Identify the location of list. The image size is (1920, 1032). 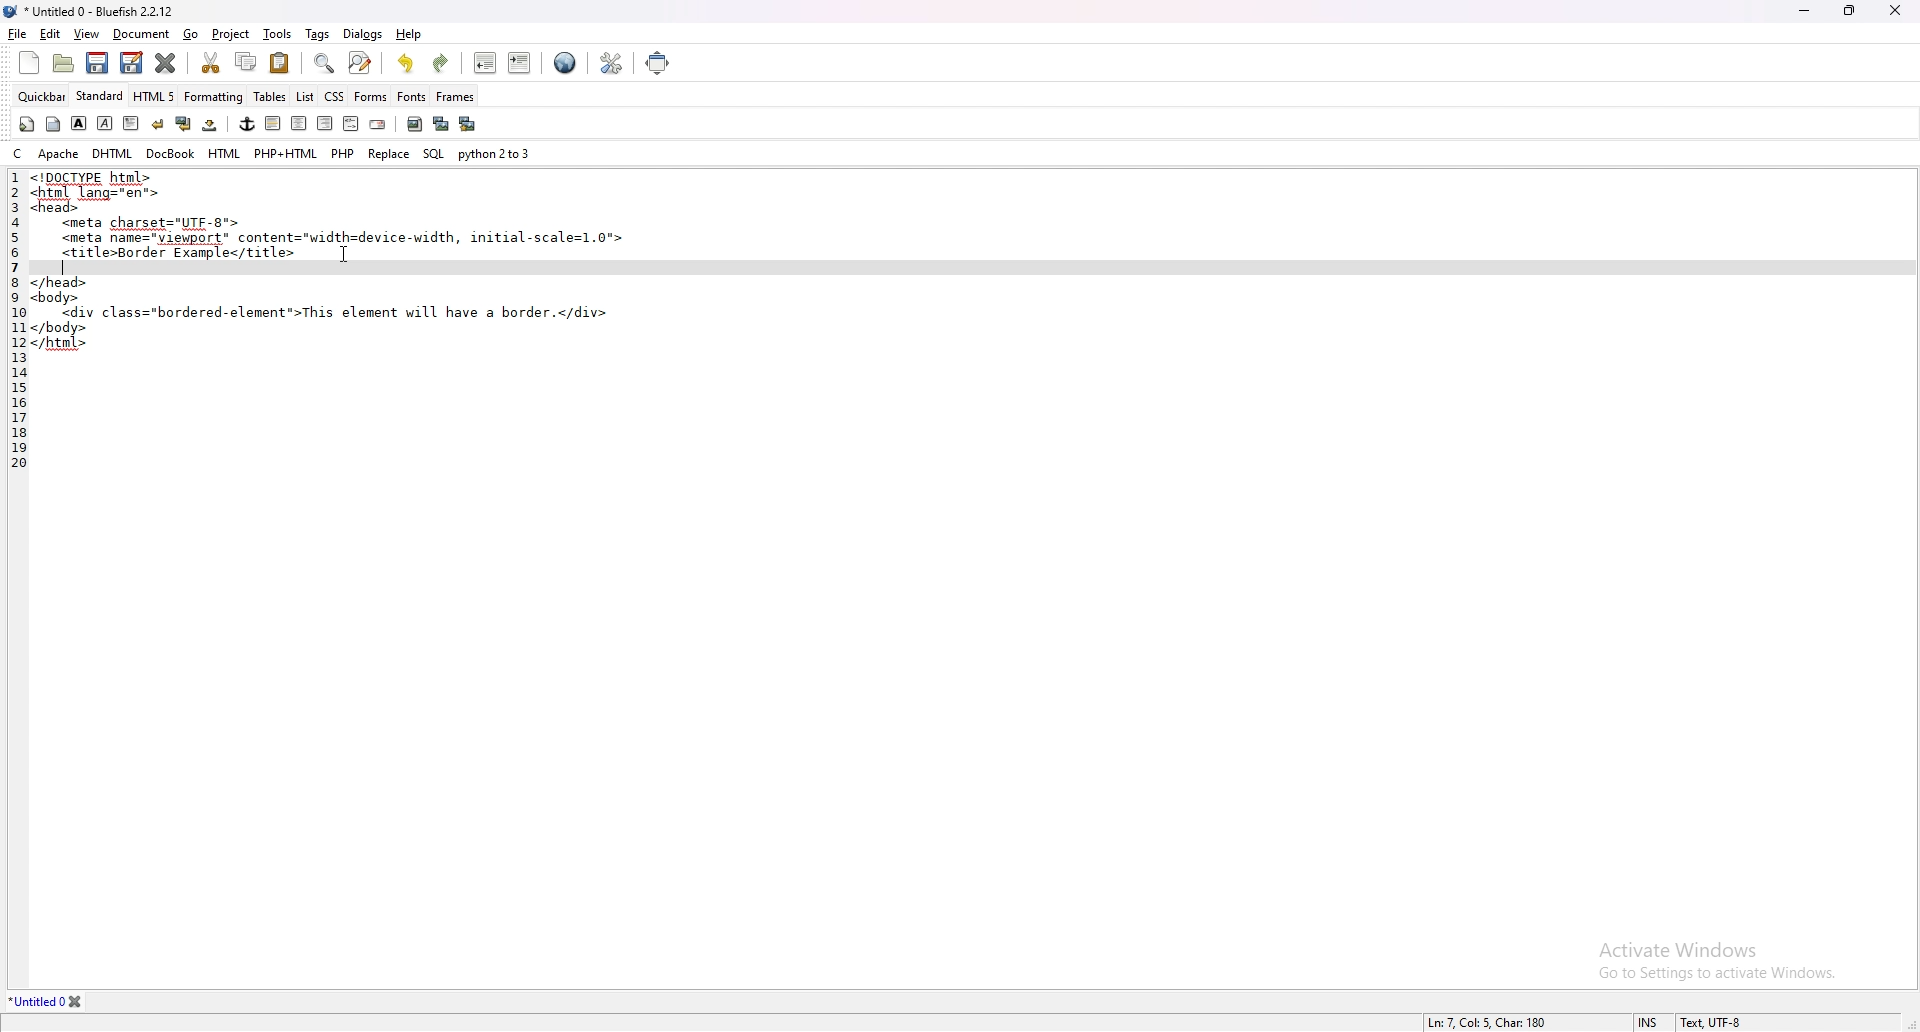
(305, 97).